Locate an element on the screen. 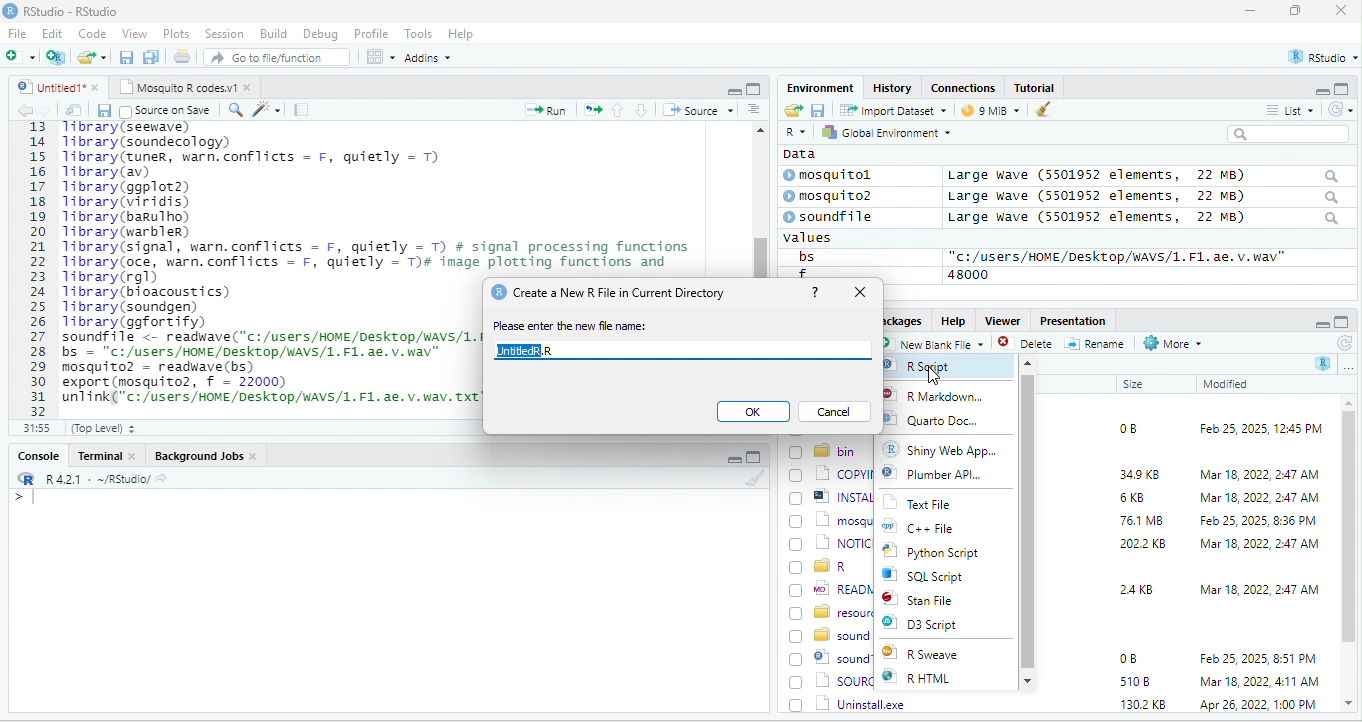 This screenshot has height=722, width=1362. 8 sound analysis is located at coordinates (831, 635).